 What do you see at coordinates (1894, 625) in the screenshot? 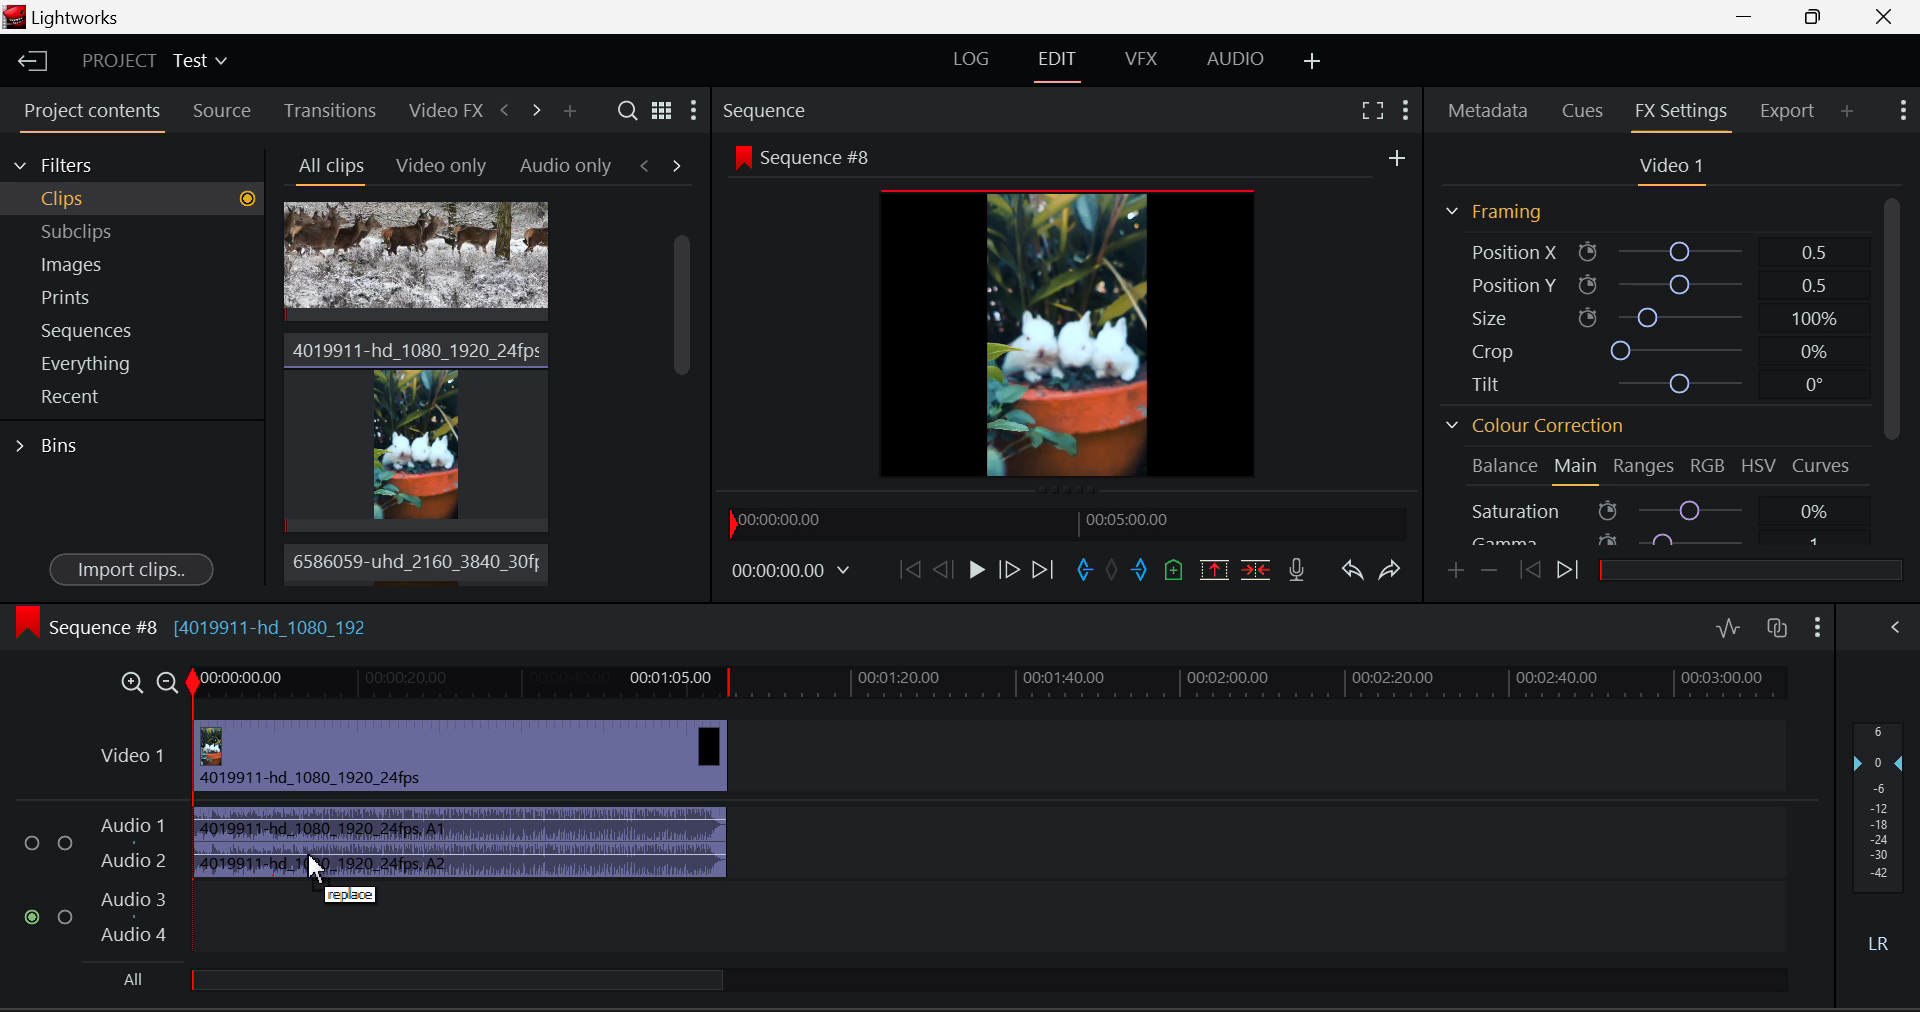
I see `Show Audio Mix` at bounding box center [1894, 625].